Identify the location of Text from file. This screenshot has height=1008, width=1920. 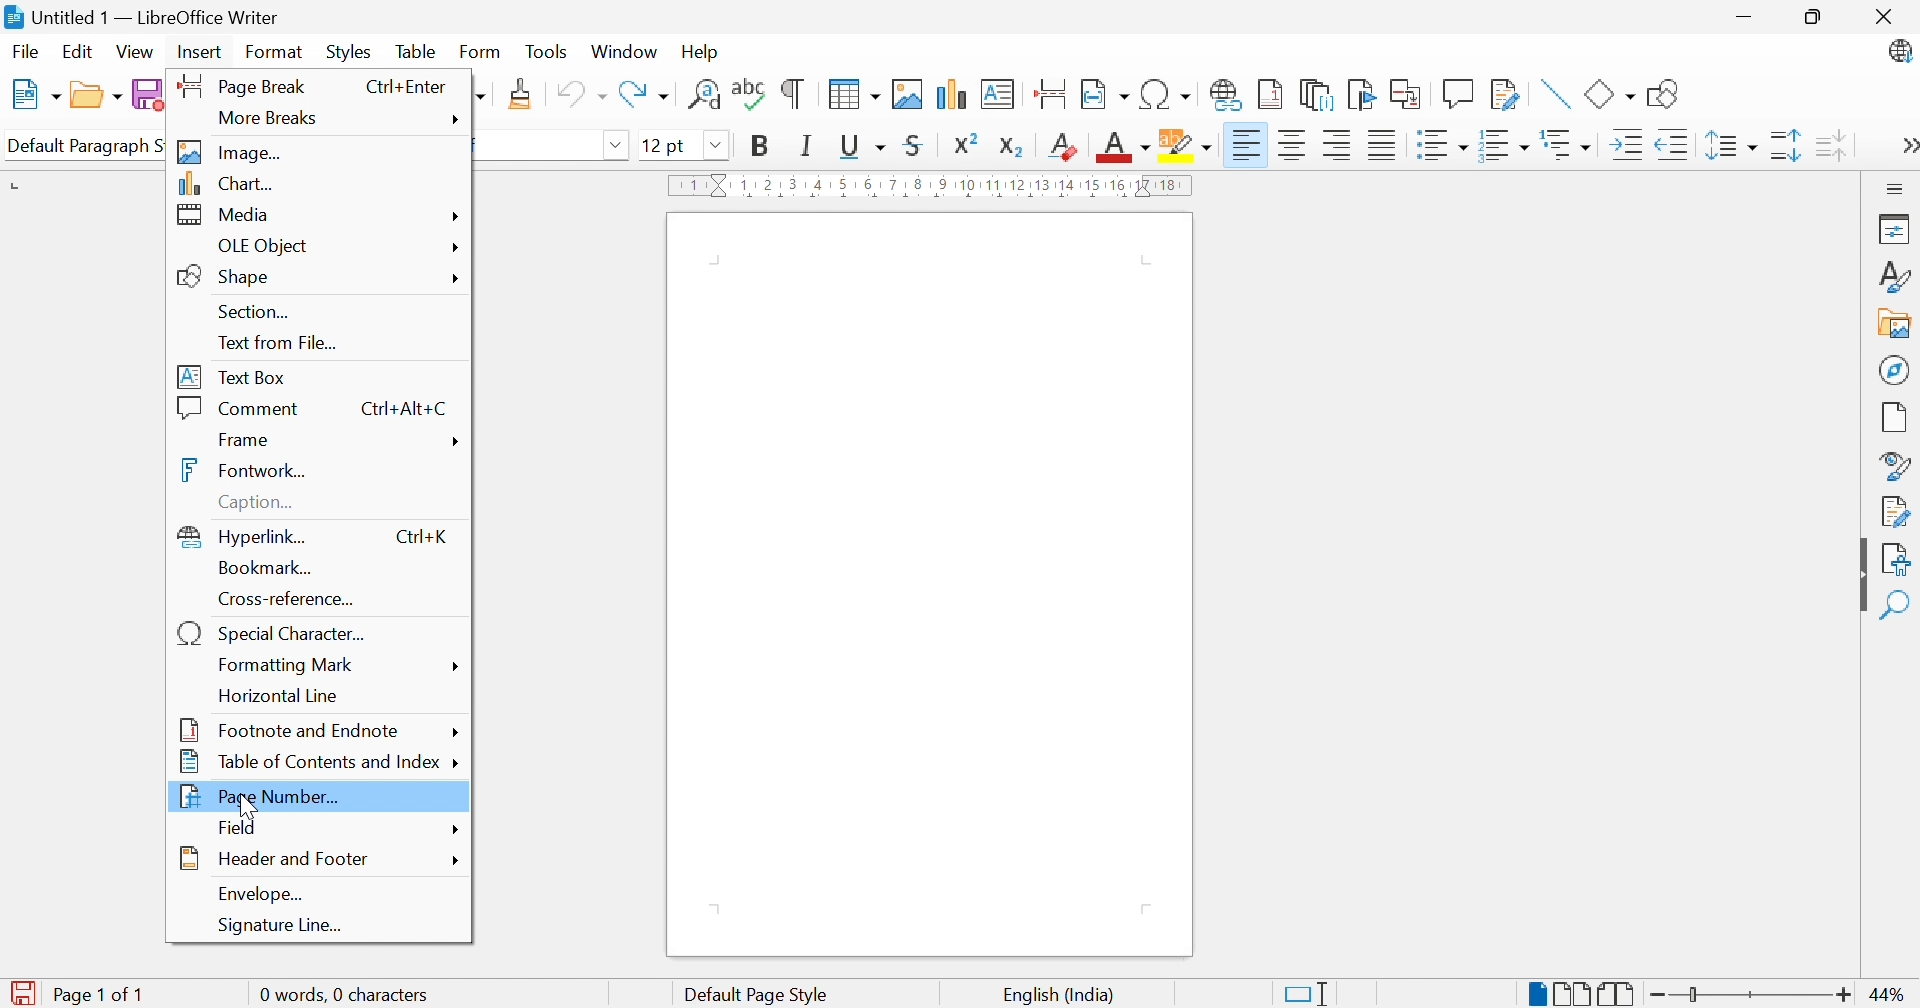
(279, 344).